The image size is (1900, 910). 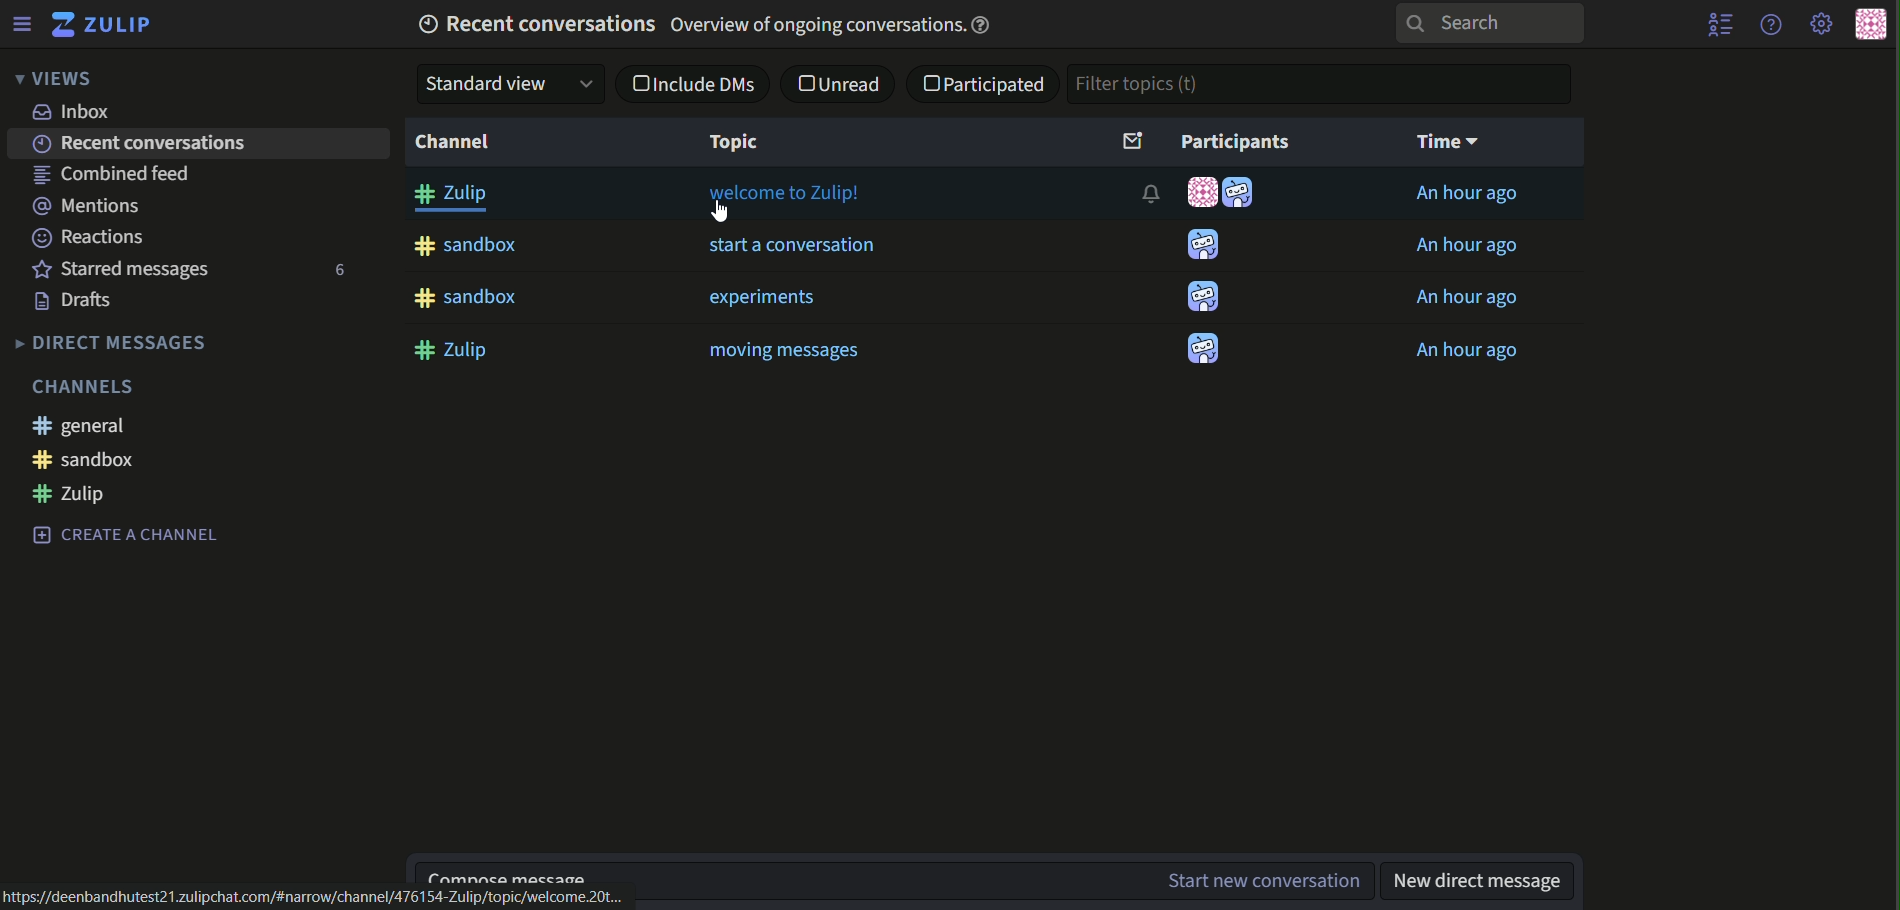 I want to click on user list, so click(x=1722, y=24).